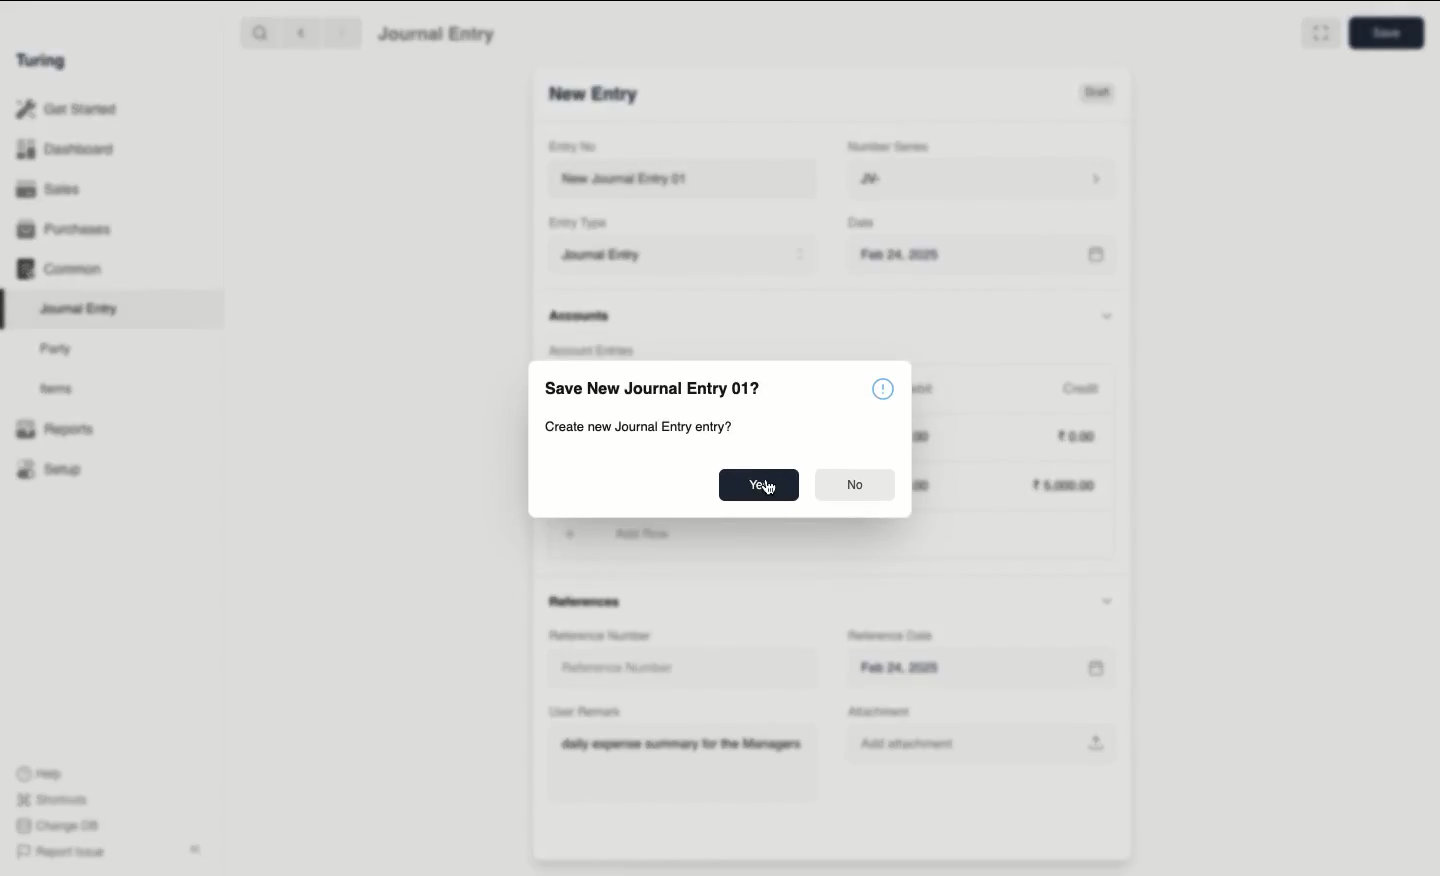 The width and height of the screenshot is (1440, 876). Describe the element at coordinates (259, 32) in the screenshot. I see `Search` at that location.